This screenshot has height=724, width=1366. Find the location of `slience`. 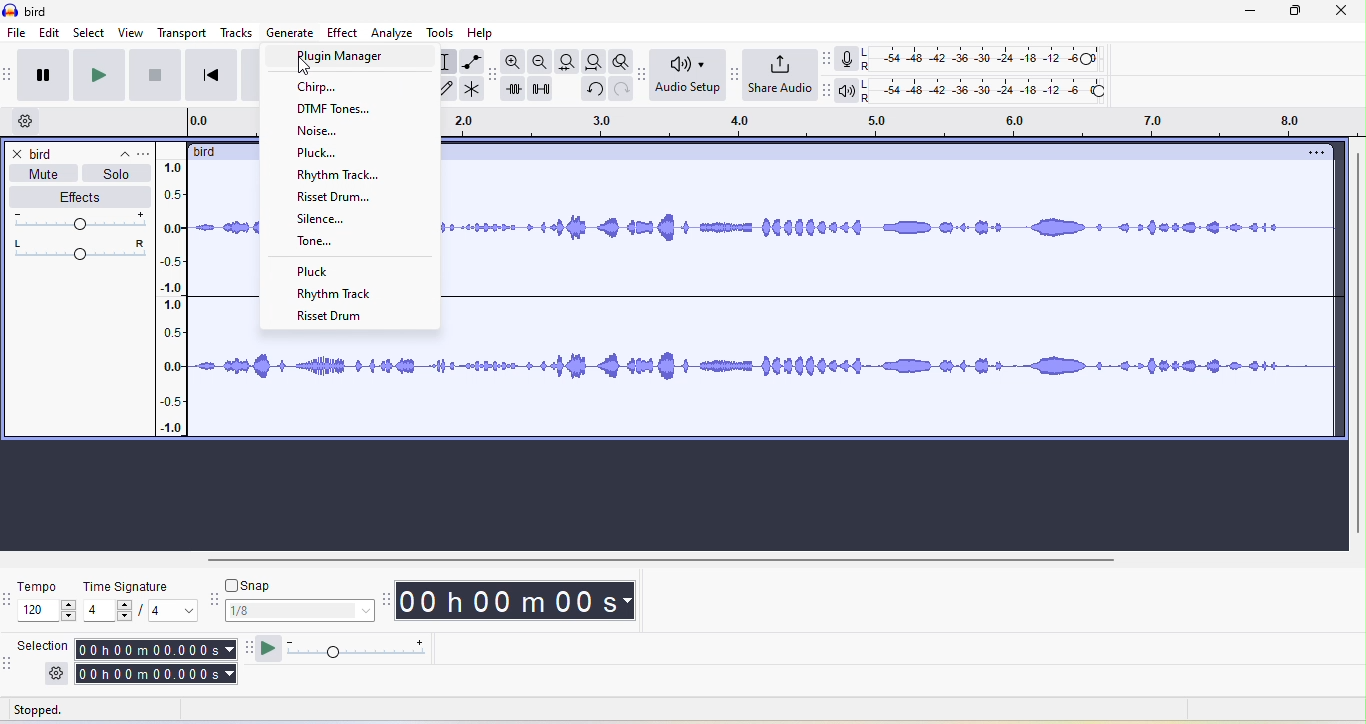

slience is located at coordinates (332, 219).